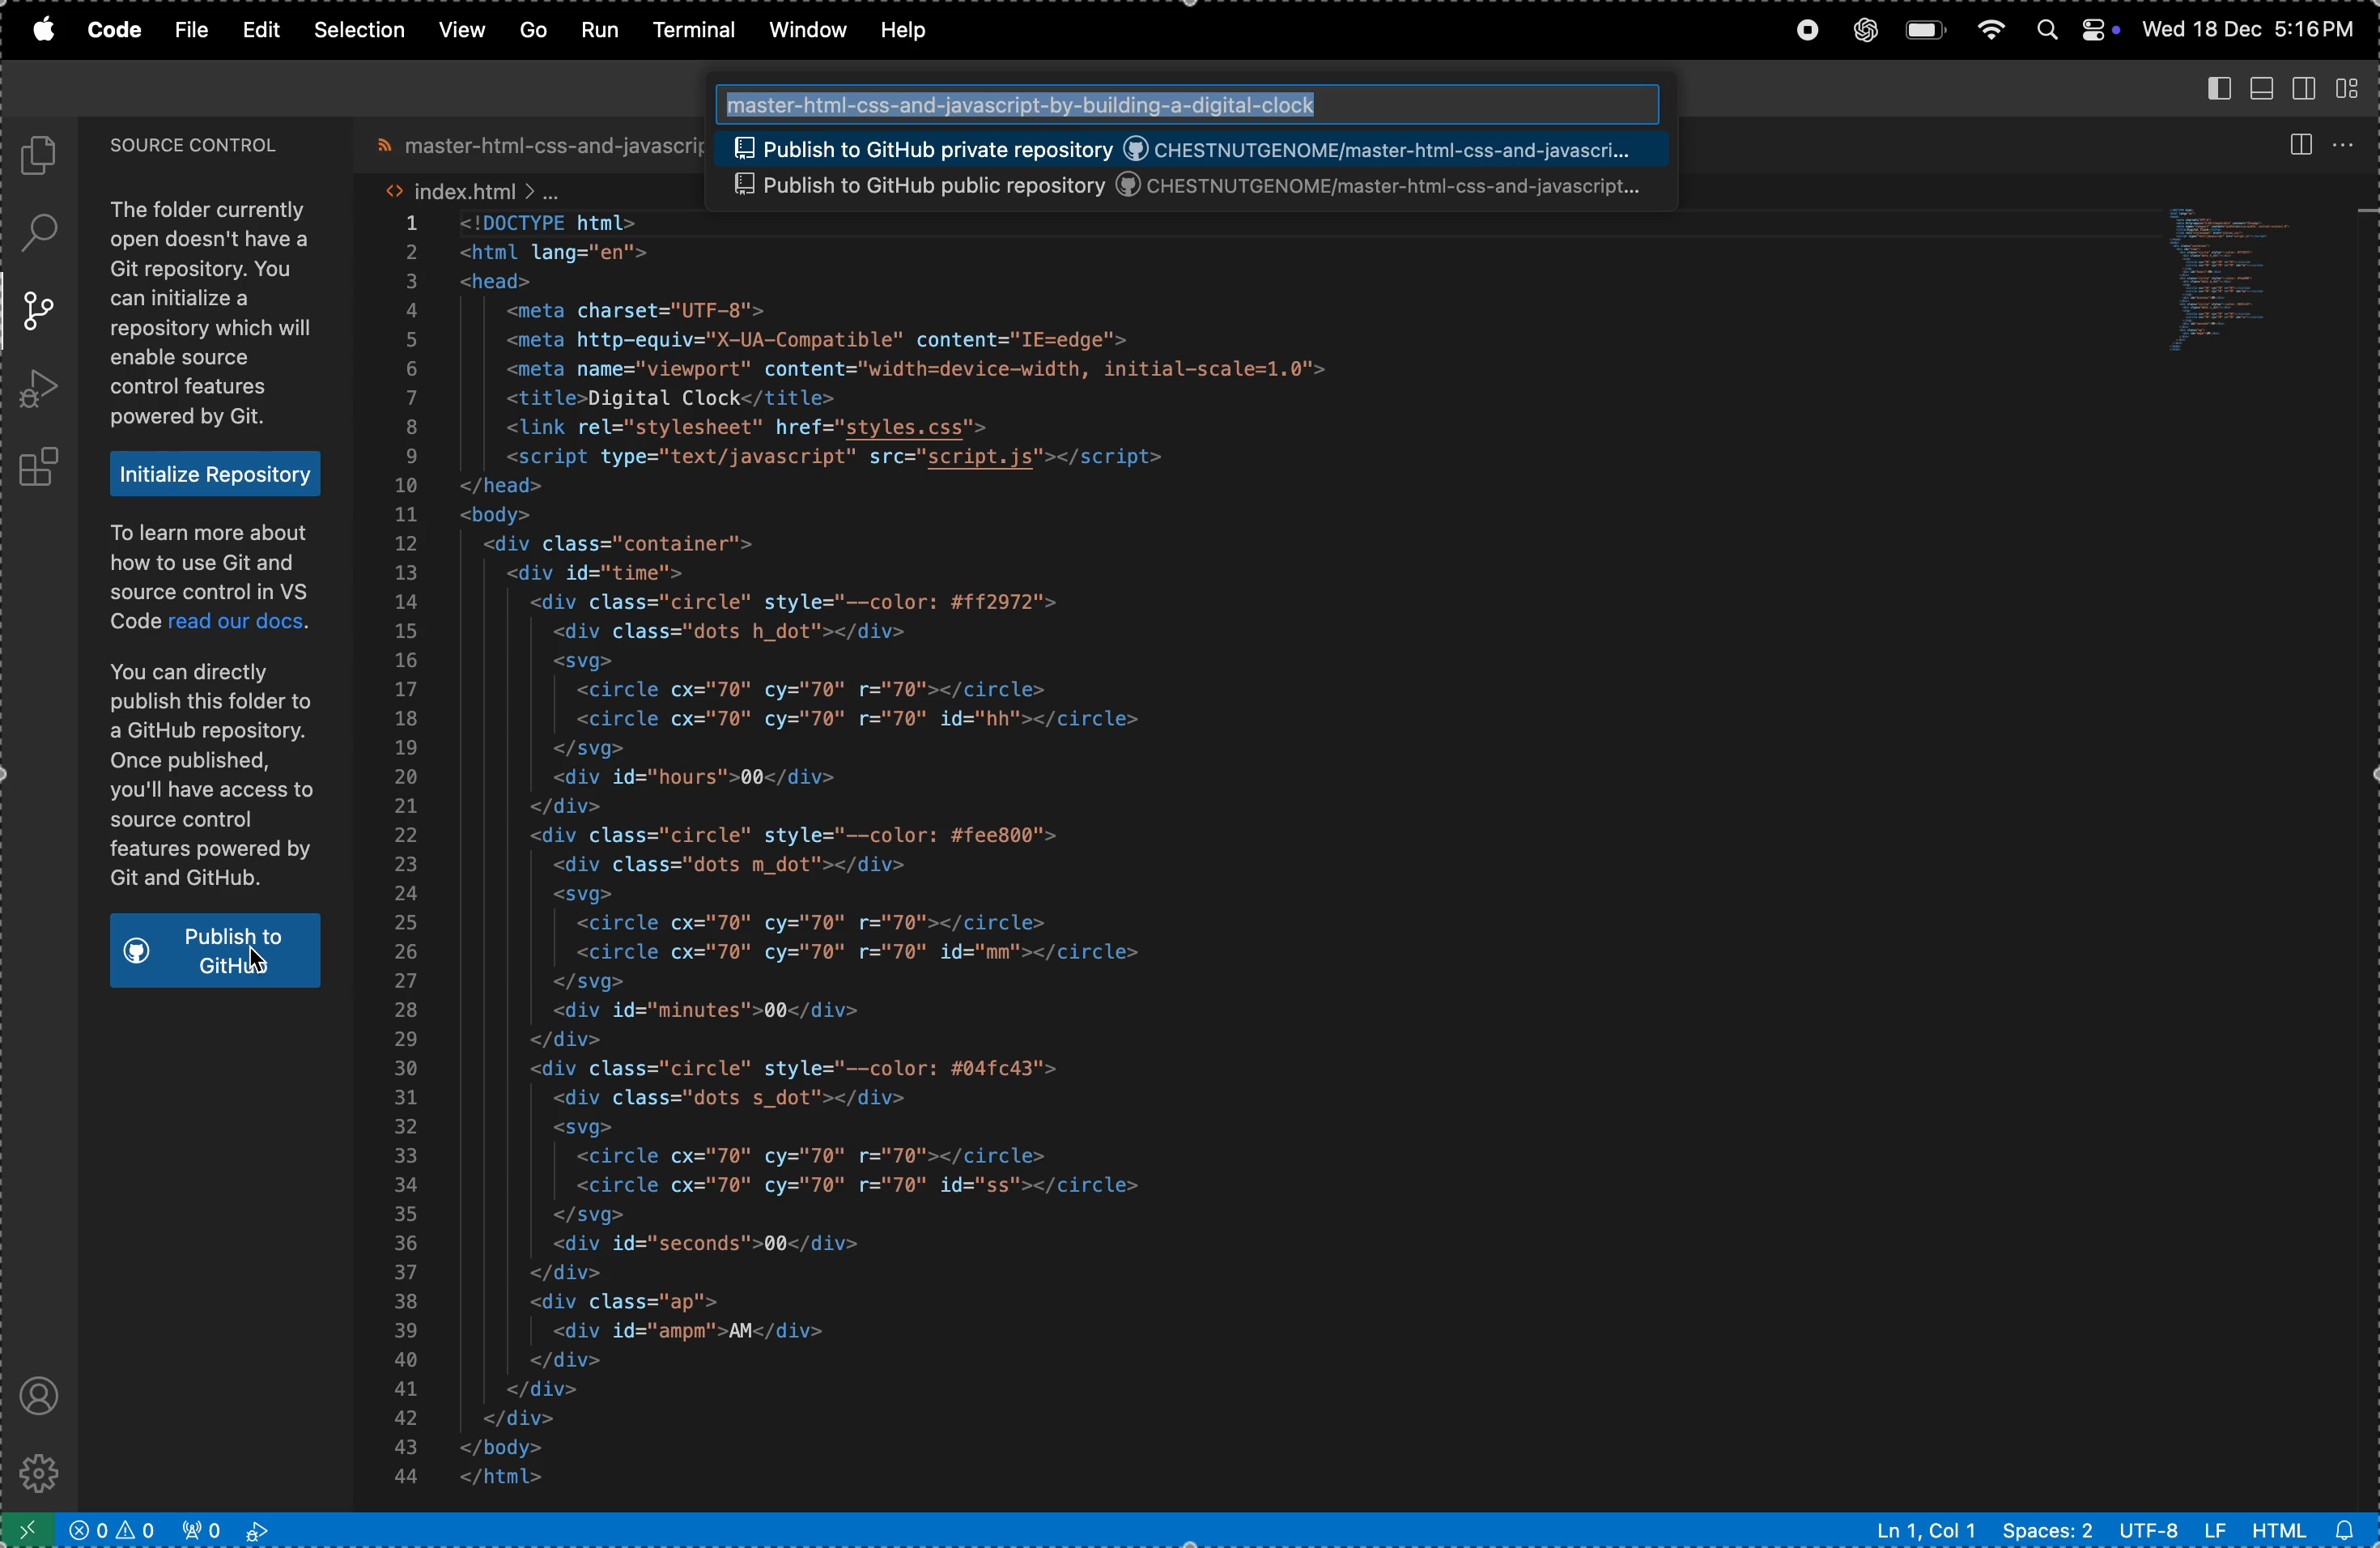 The image size is (2380, 1548). What do you see at coordinates (867, 722) in the screenshot?
I see `<circle cx="70" cy="70" r="70" id="hh"></circle>` at bounding box center [867, 722].